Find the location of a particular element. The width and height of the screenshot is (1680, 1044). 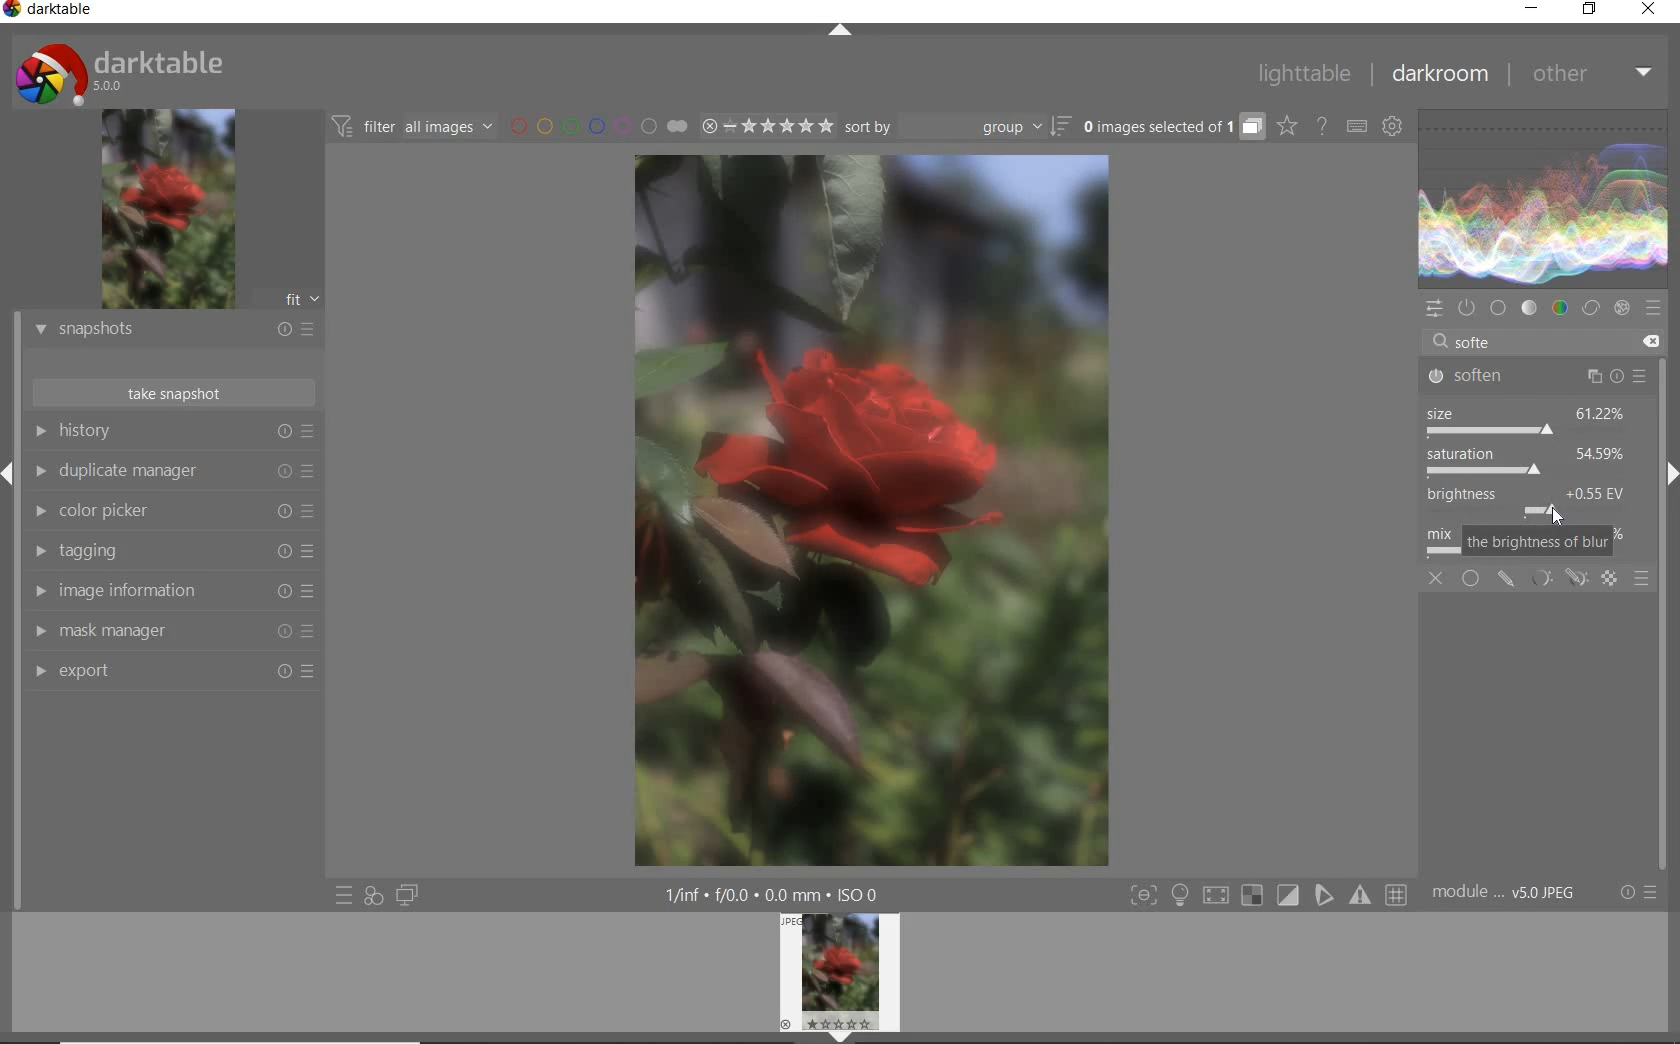

module..v50JPEG is located at coordinates (1511, 893).